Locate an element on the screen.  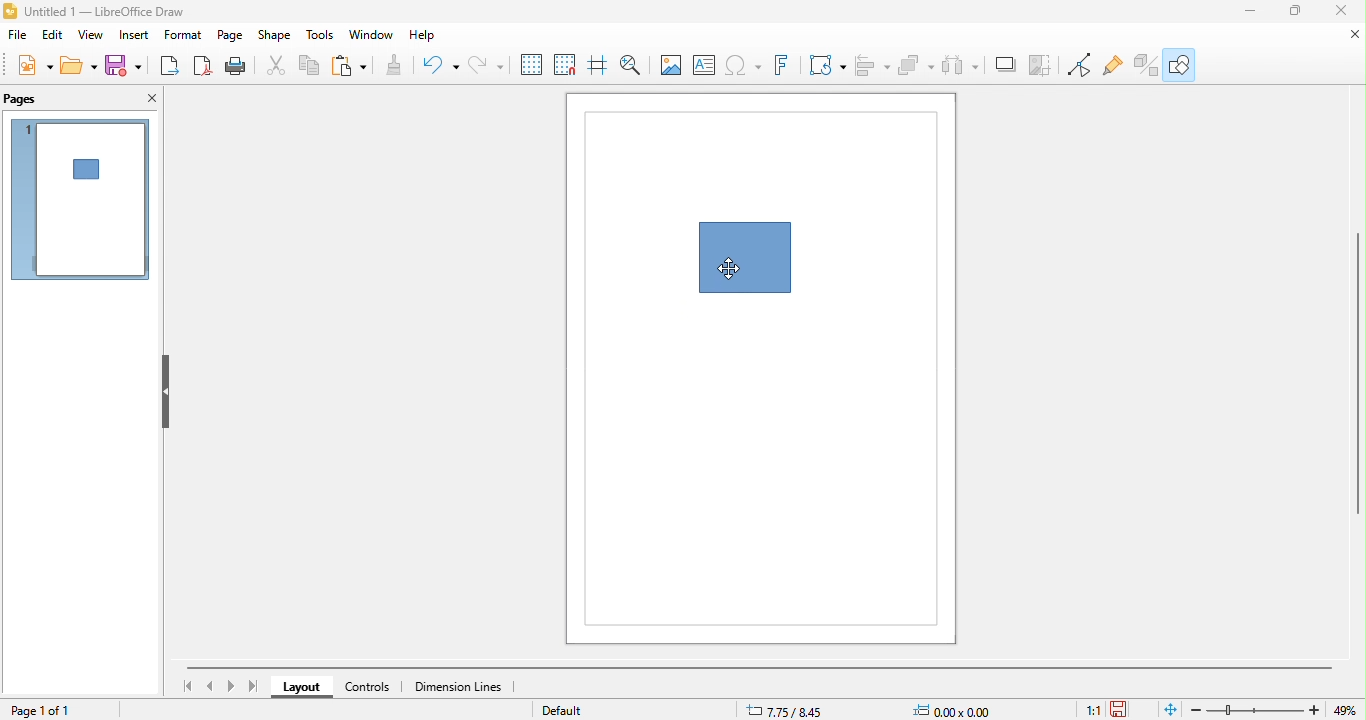
layout is located at coordinates (304, 688).